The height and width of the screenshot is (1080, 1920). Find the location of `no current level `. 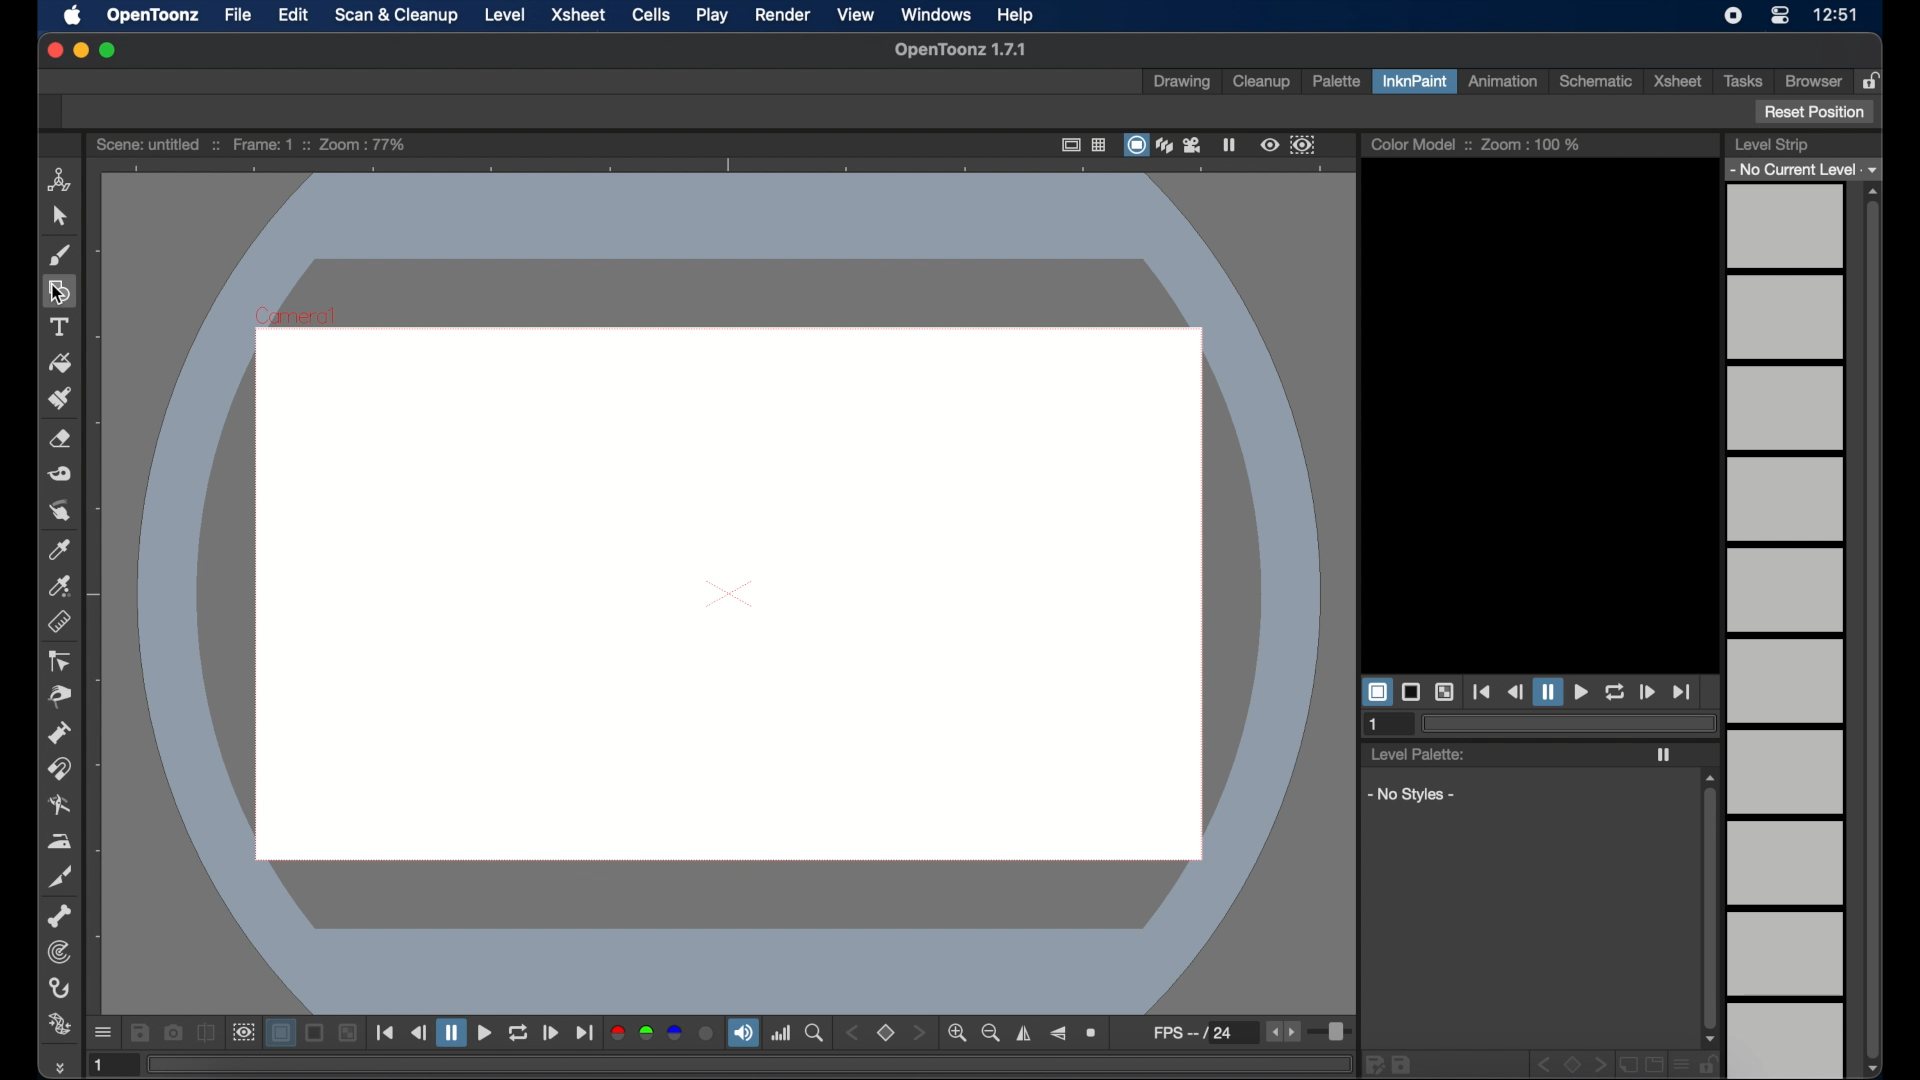

no current level  is located at coordinates (1801, 170).